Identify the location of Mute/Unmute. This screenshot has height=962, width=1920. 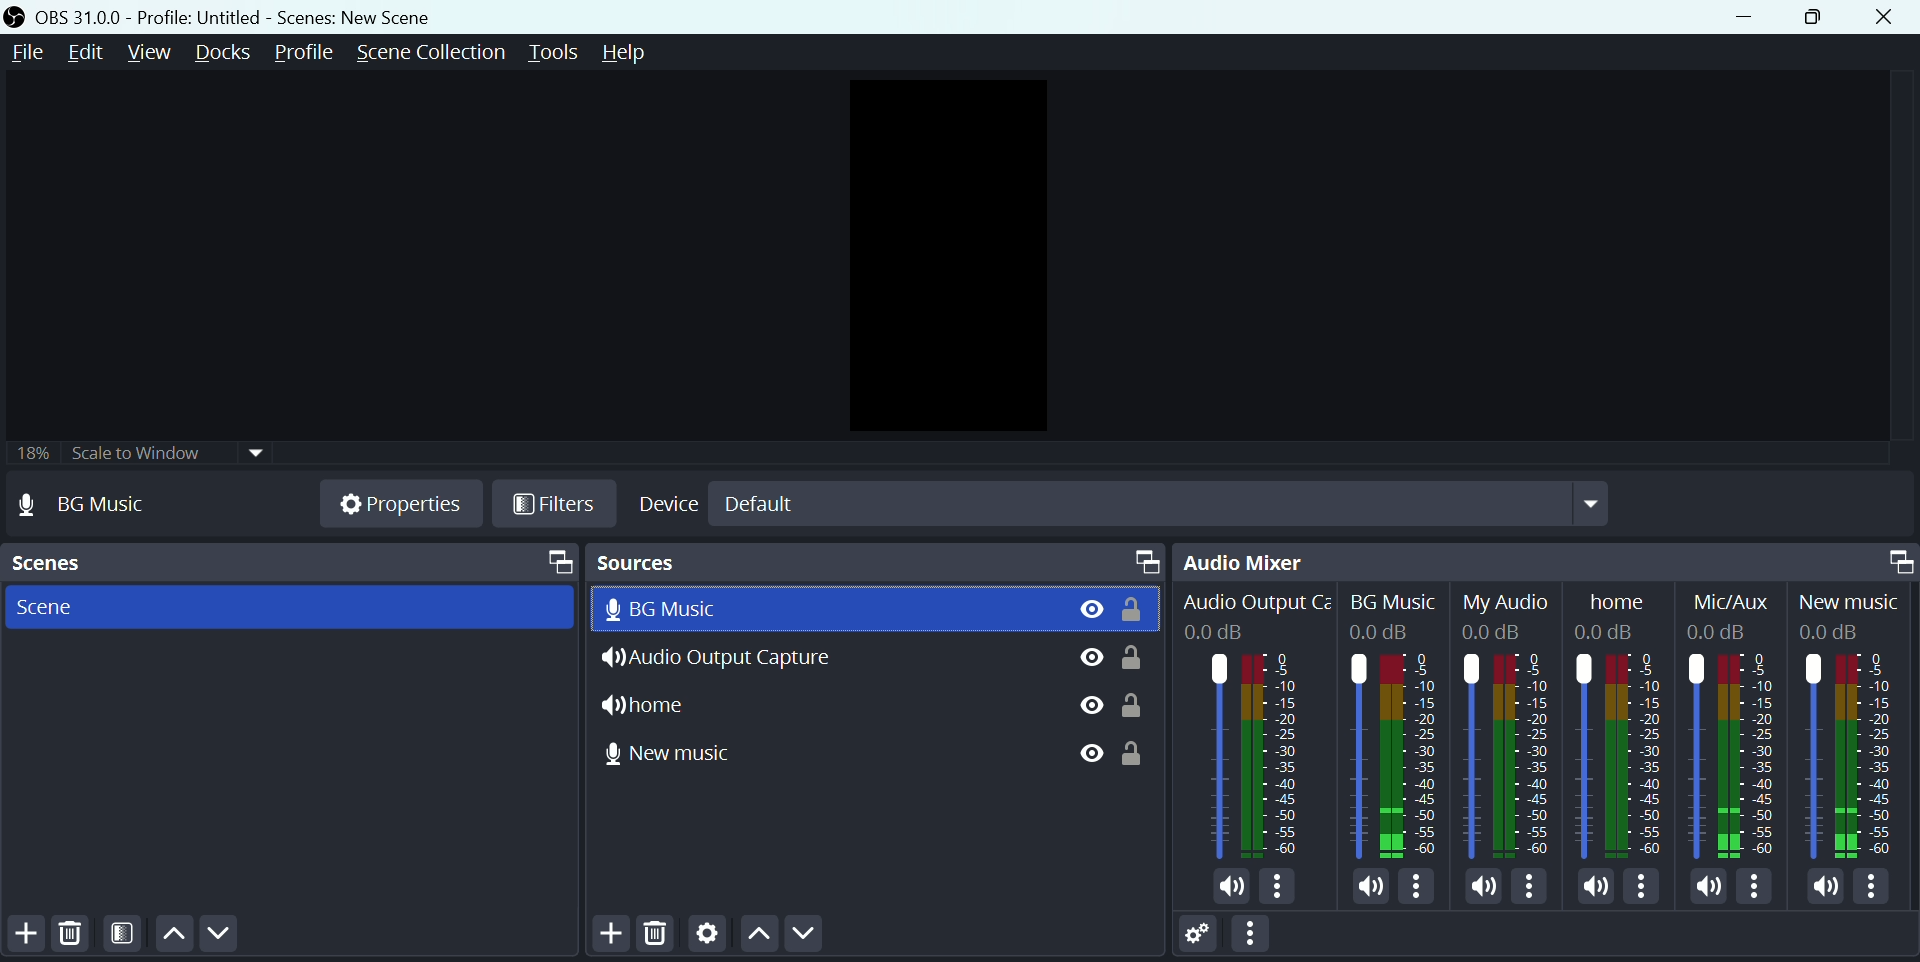
(1230, 887).